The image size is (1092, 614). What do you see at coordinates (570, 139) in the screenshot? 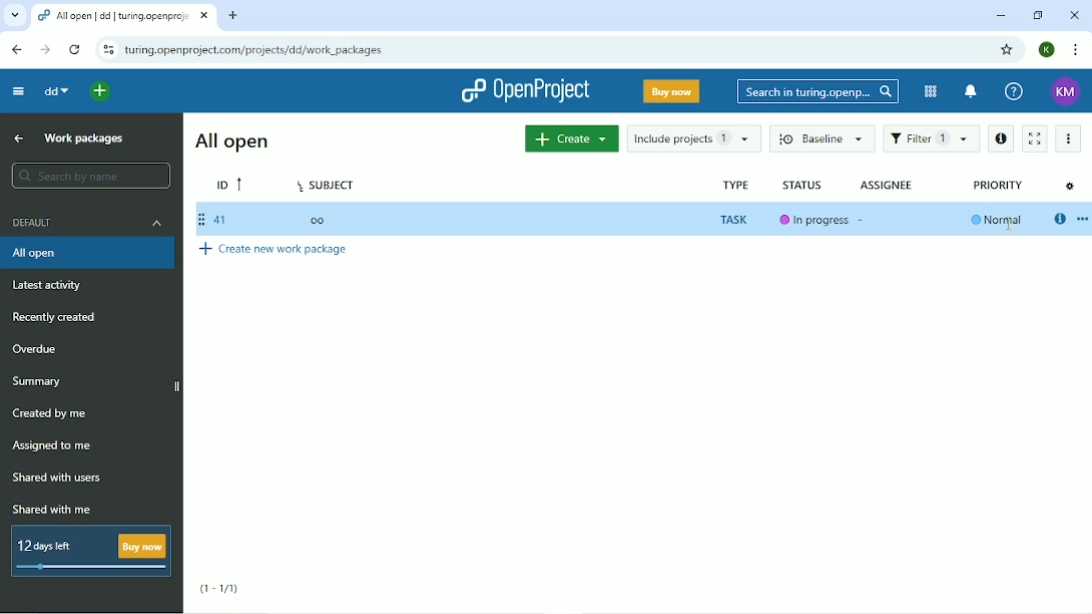
I see `Create` at bounding box center [570, 139].